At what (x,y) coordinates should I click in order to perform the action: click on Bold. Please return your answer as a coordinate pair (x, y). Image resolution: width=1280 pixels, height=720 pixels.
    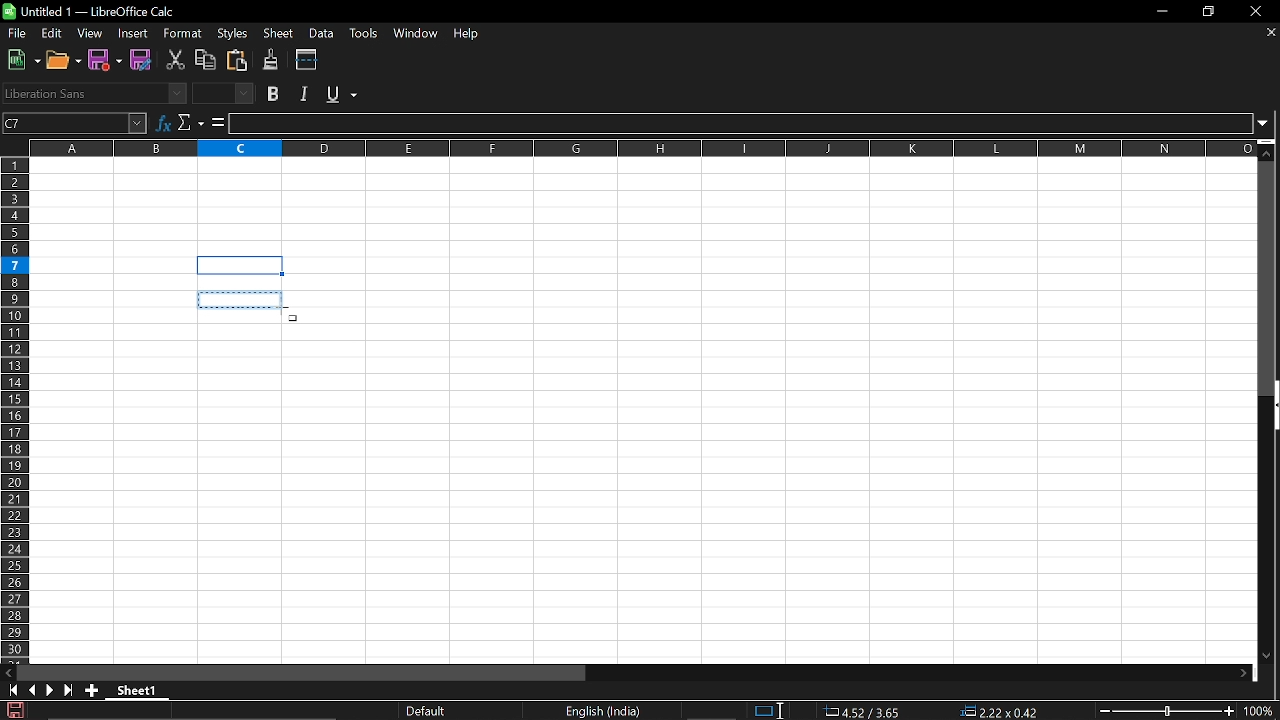
    Looking at the image, I should click on (274, 94).